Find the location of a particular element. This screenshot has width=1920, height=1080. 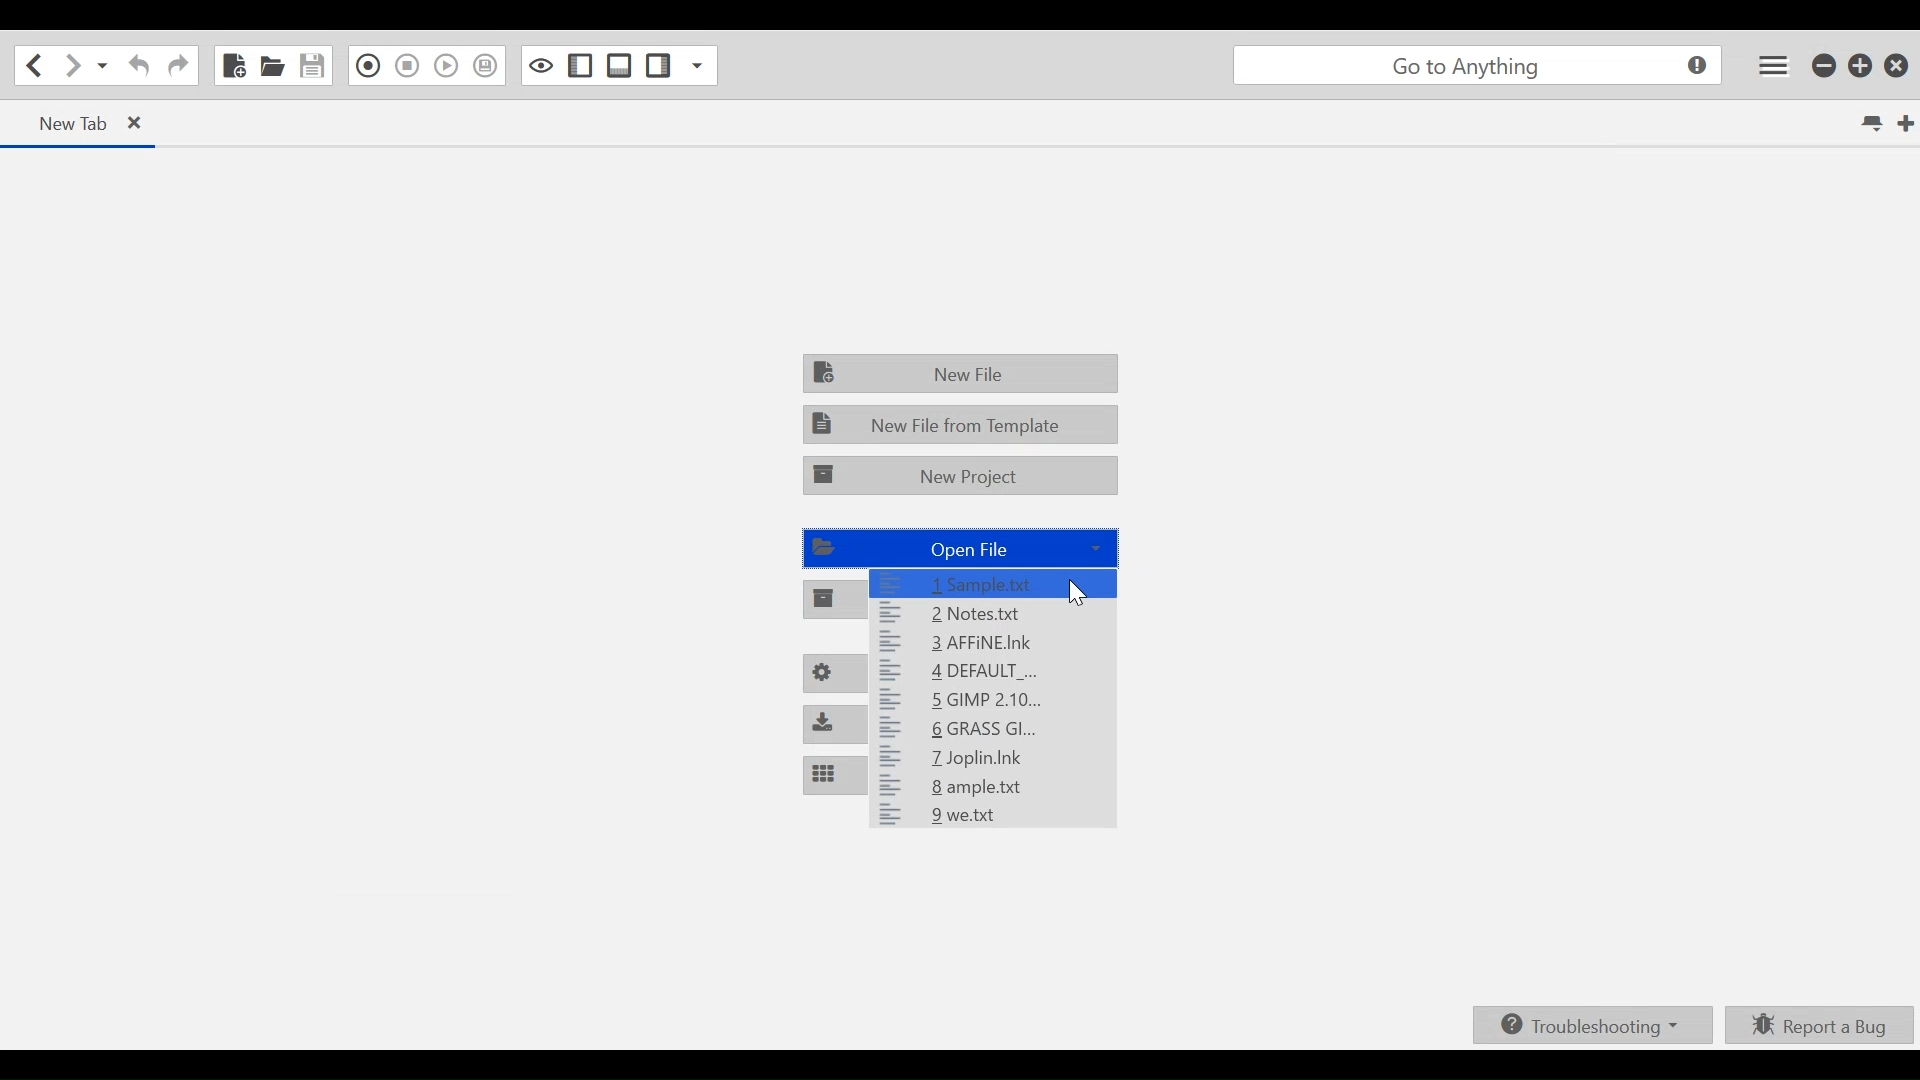

Save is located at coordinates (310, 65).